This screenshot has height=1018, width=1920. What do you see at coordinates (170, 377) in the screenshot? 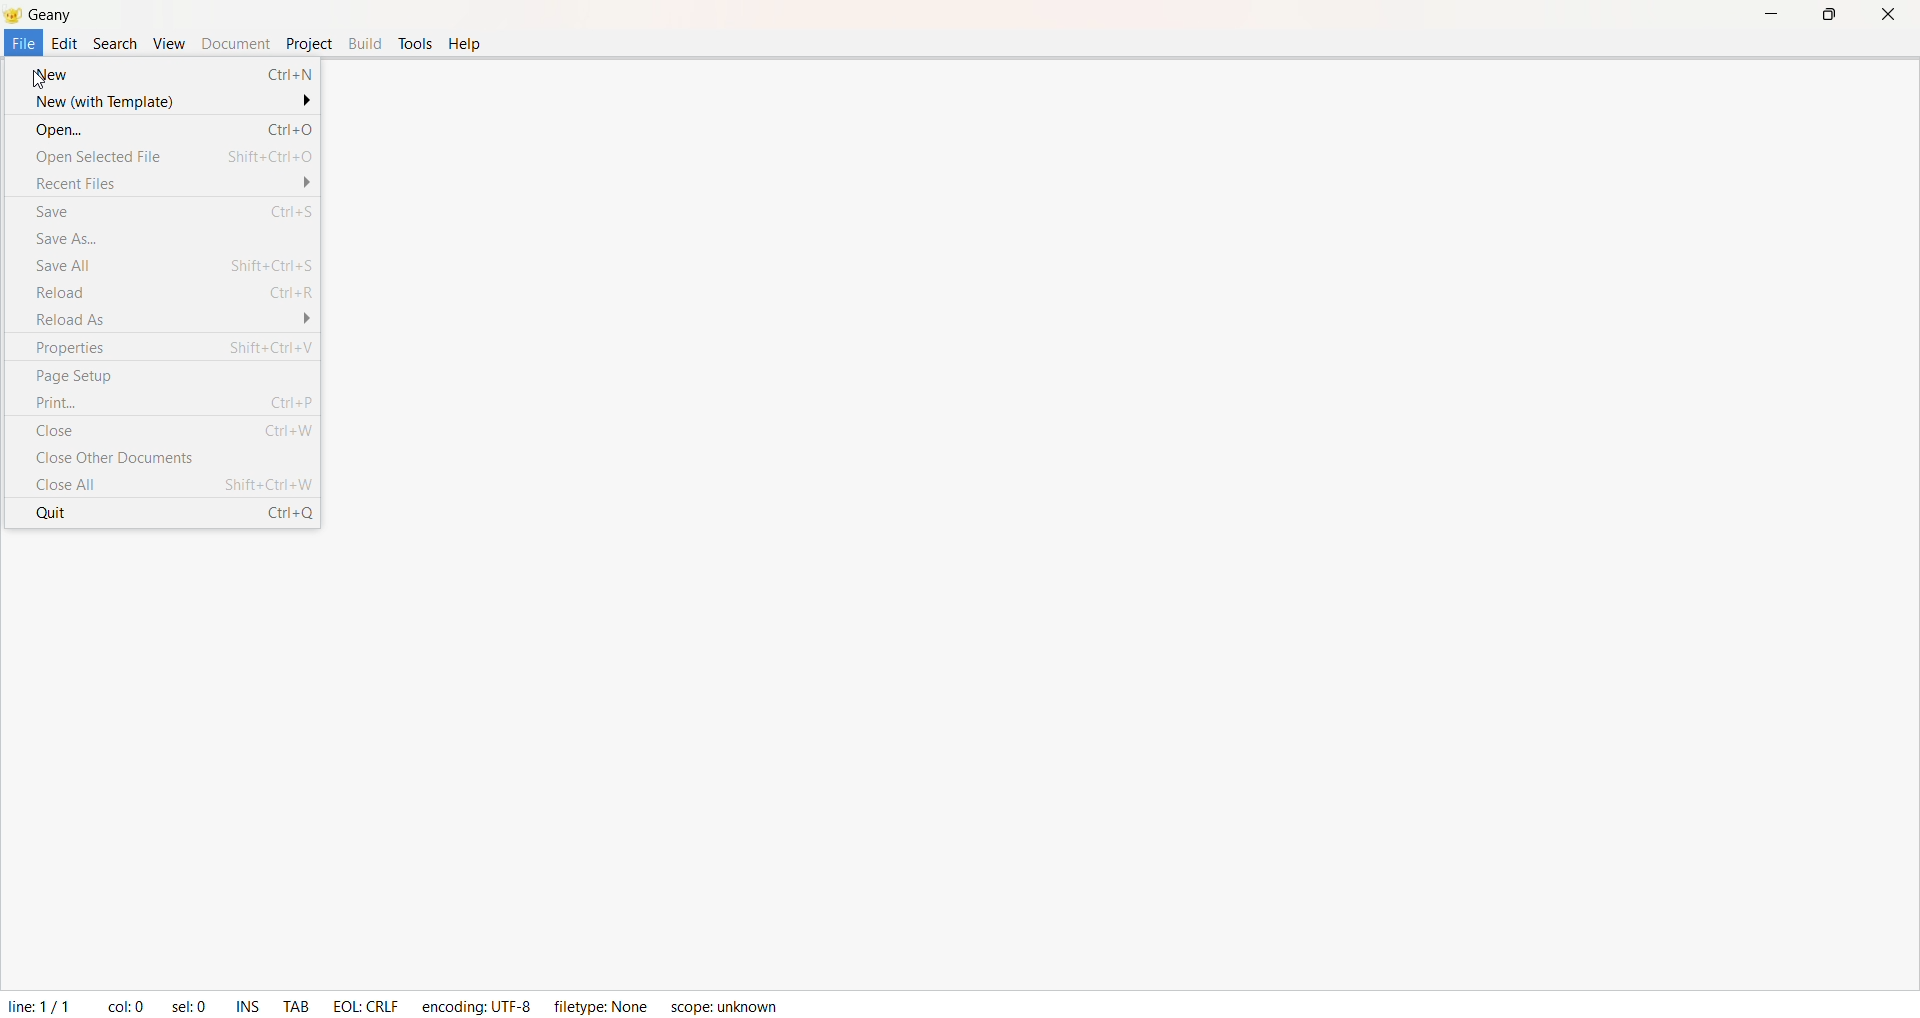
I see `Page Setup` at bounding box center [170, 377].